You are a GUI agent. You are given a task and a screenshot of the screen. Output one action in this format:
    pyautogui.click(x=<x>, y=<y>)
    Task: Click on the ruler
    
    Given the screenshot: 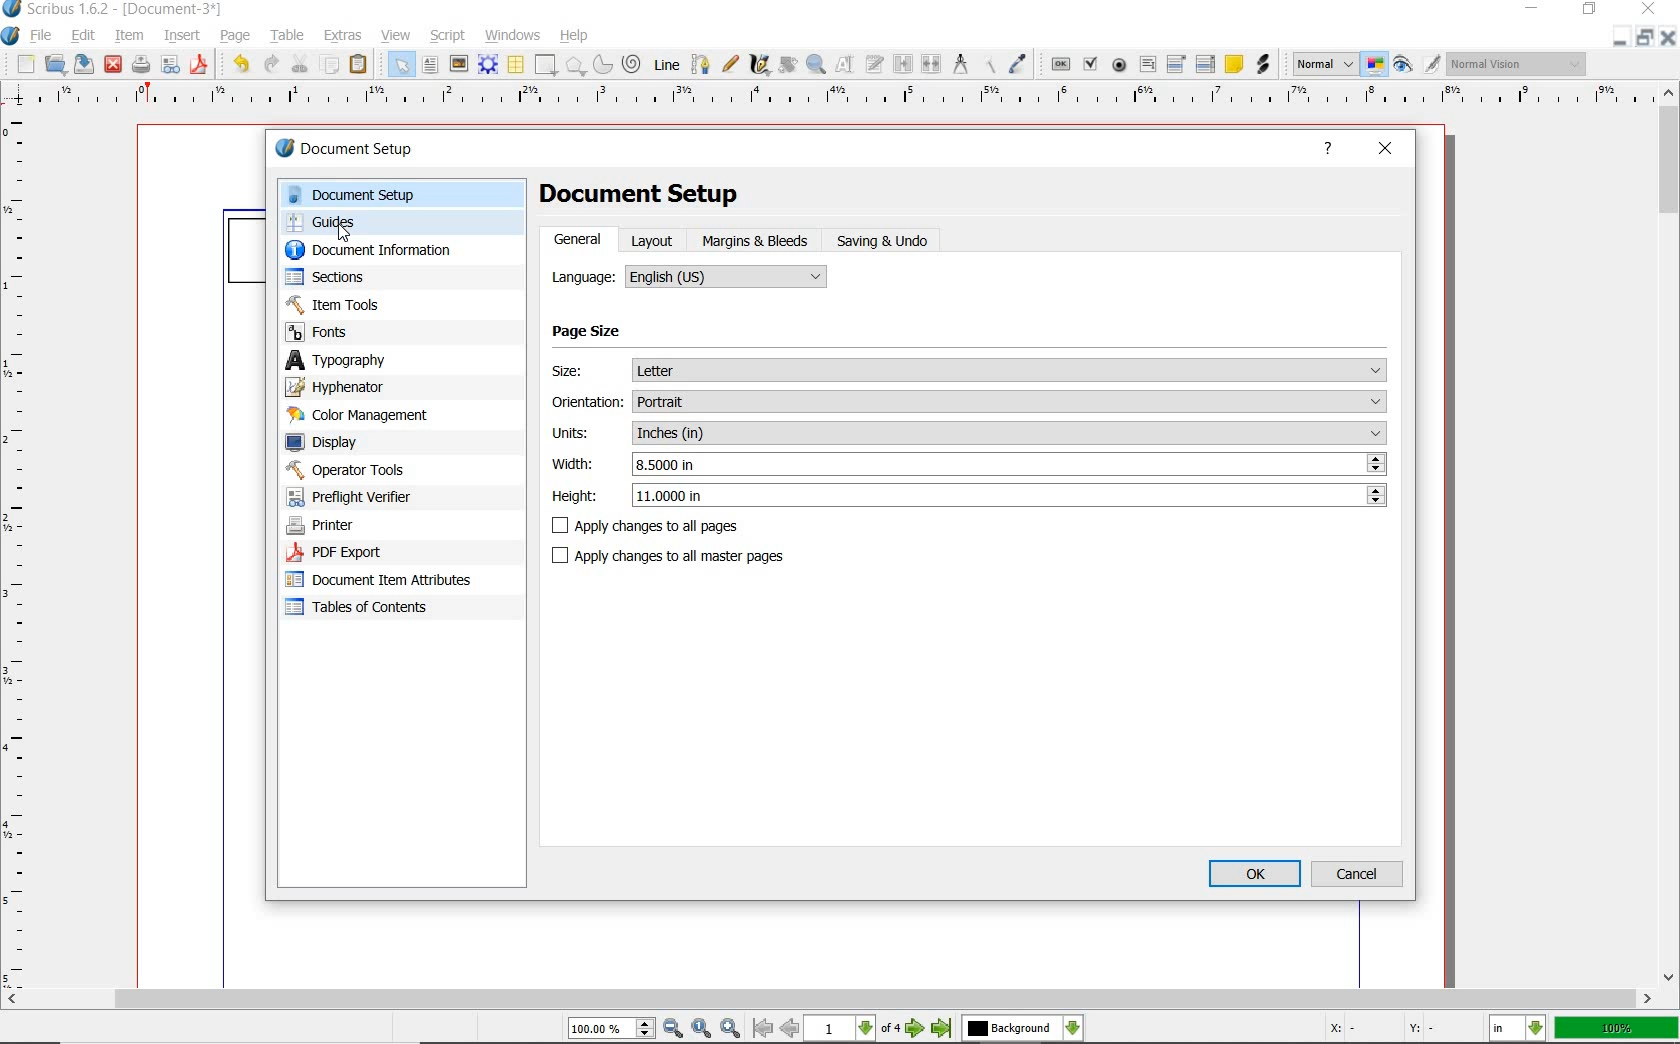 What is the action you would take?
    pyautogui.click(x=832, y=100)
    